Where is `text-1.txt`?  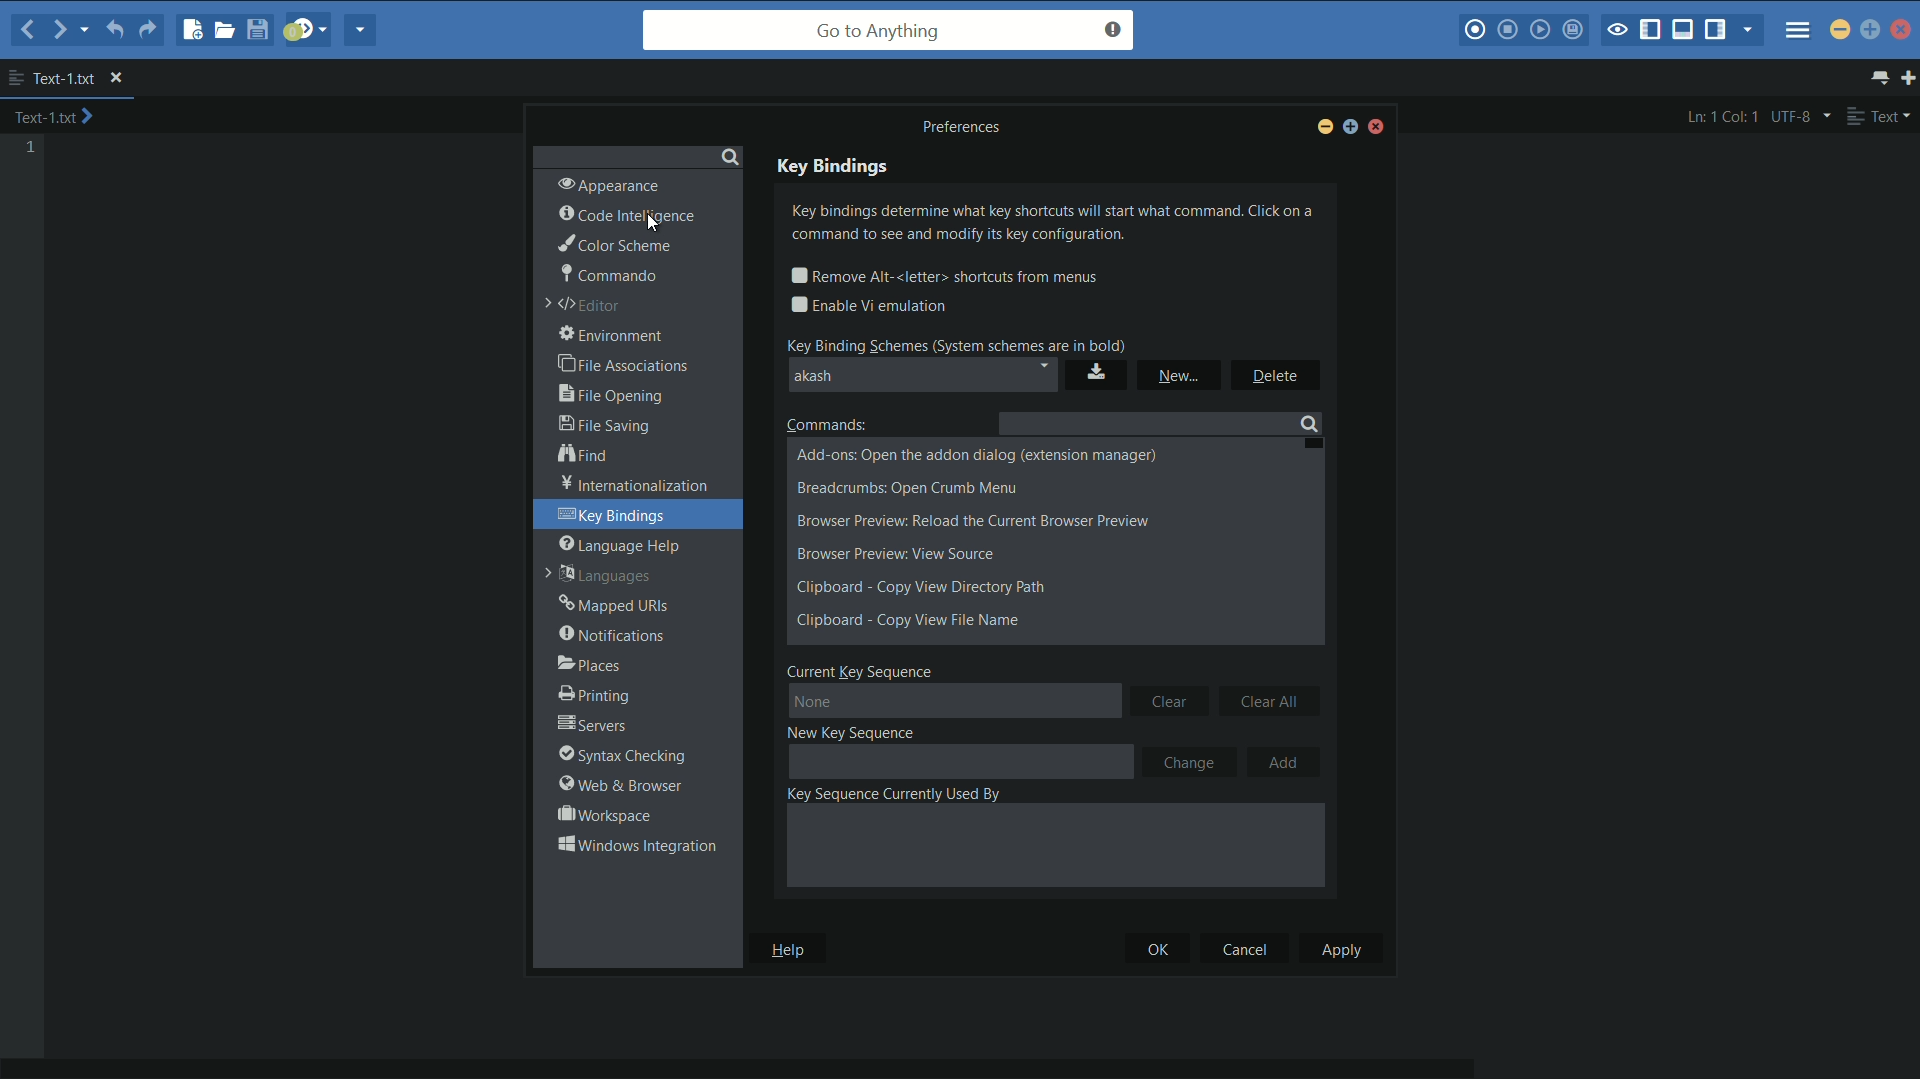 text-1.txt is located at coordinates (52, 78).